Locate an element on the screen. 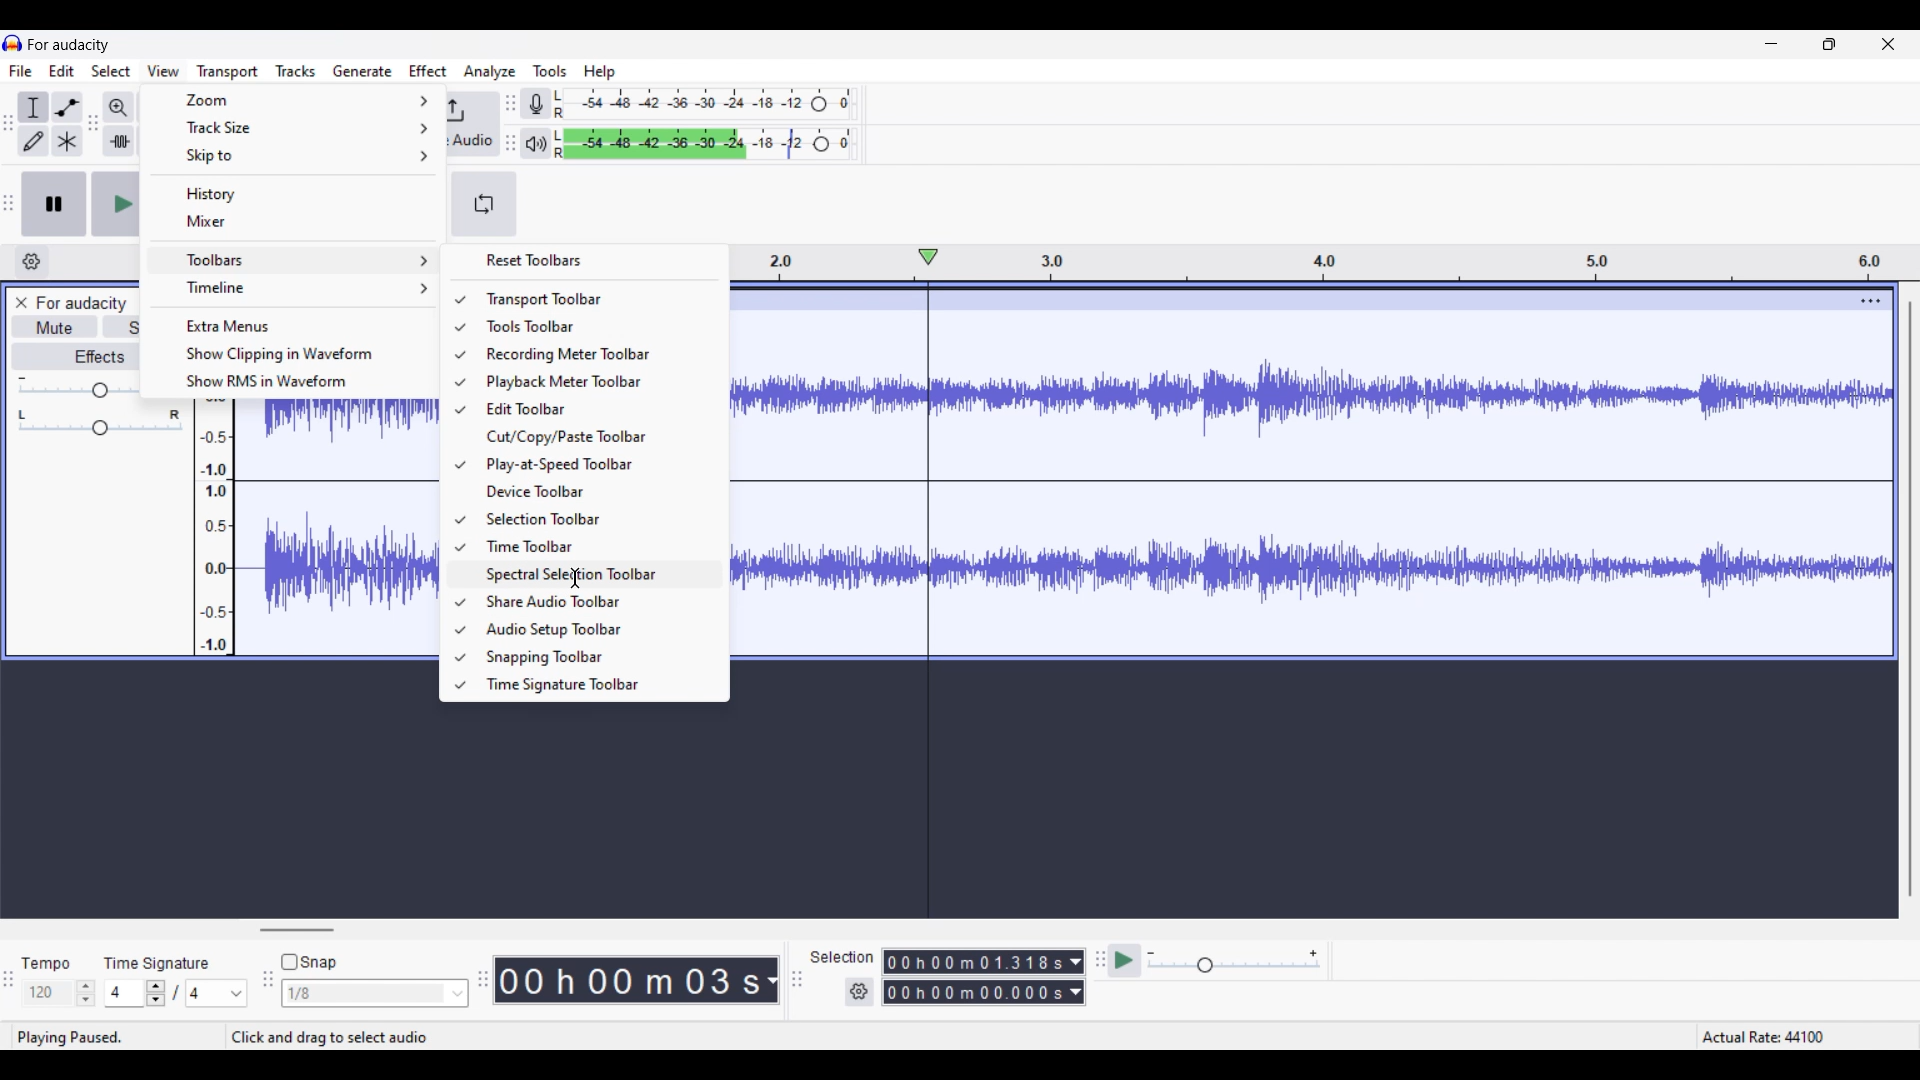  Draw tool is located at coordinates (33, 141).